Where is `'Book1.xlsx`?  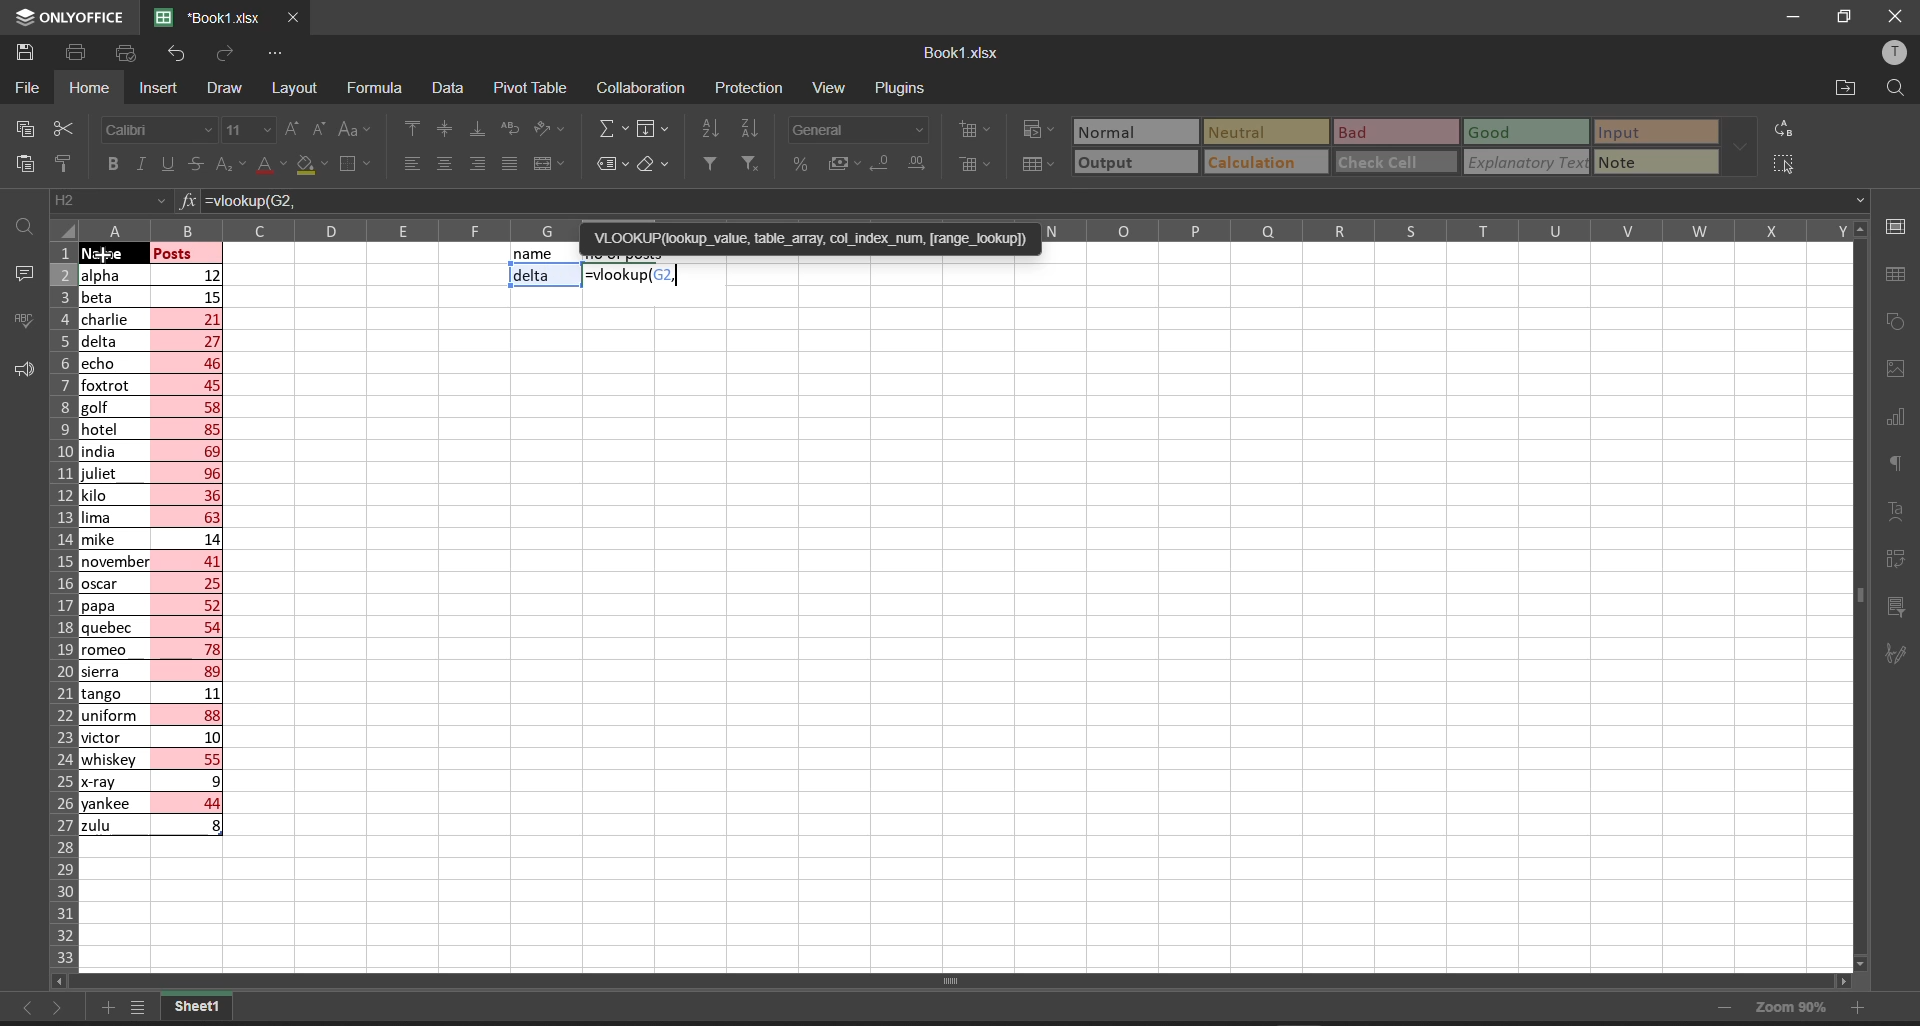 'Book1.xlsx is located at coordinates (203, 18).